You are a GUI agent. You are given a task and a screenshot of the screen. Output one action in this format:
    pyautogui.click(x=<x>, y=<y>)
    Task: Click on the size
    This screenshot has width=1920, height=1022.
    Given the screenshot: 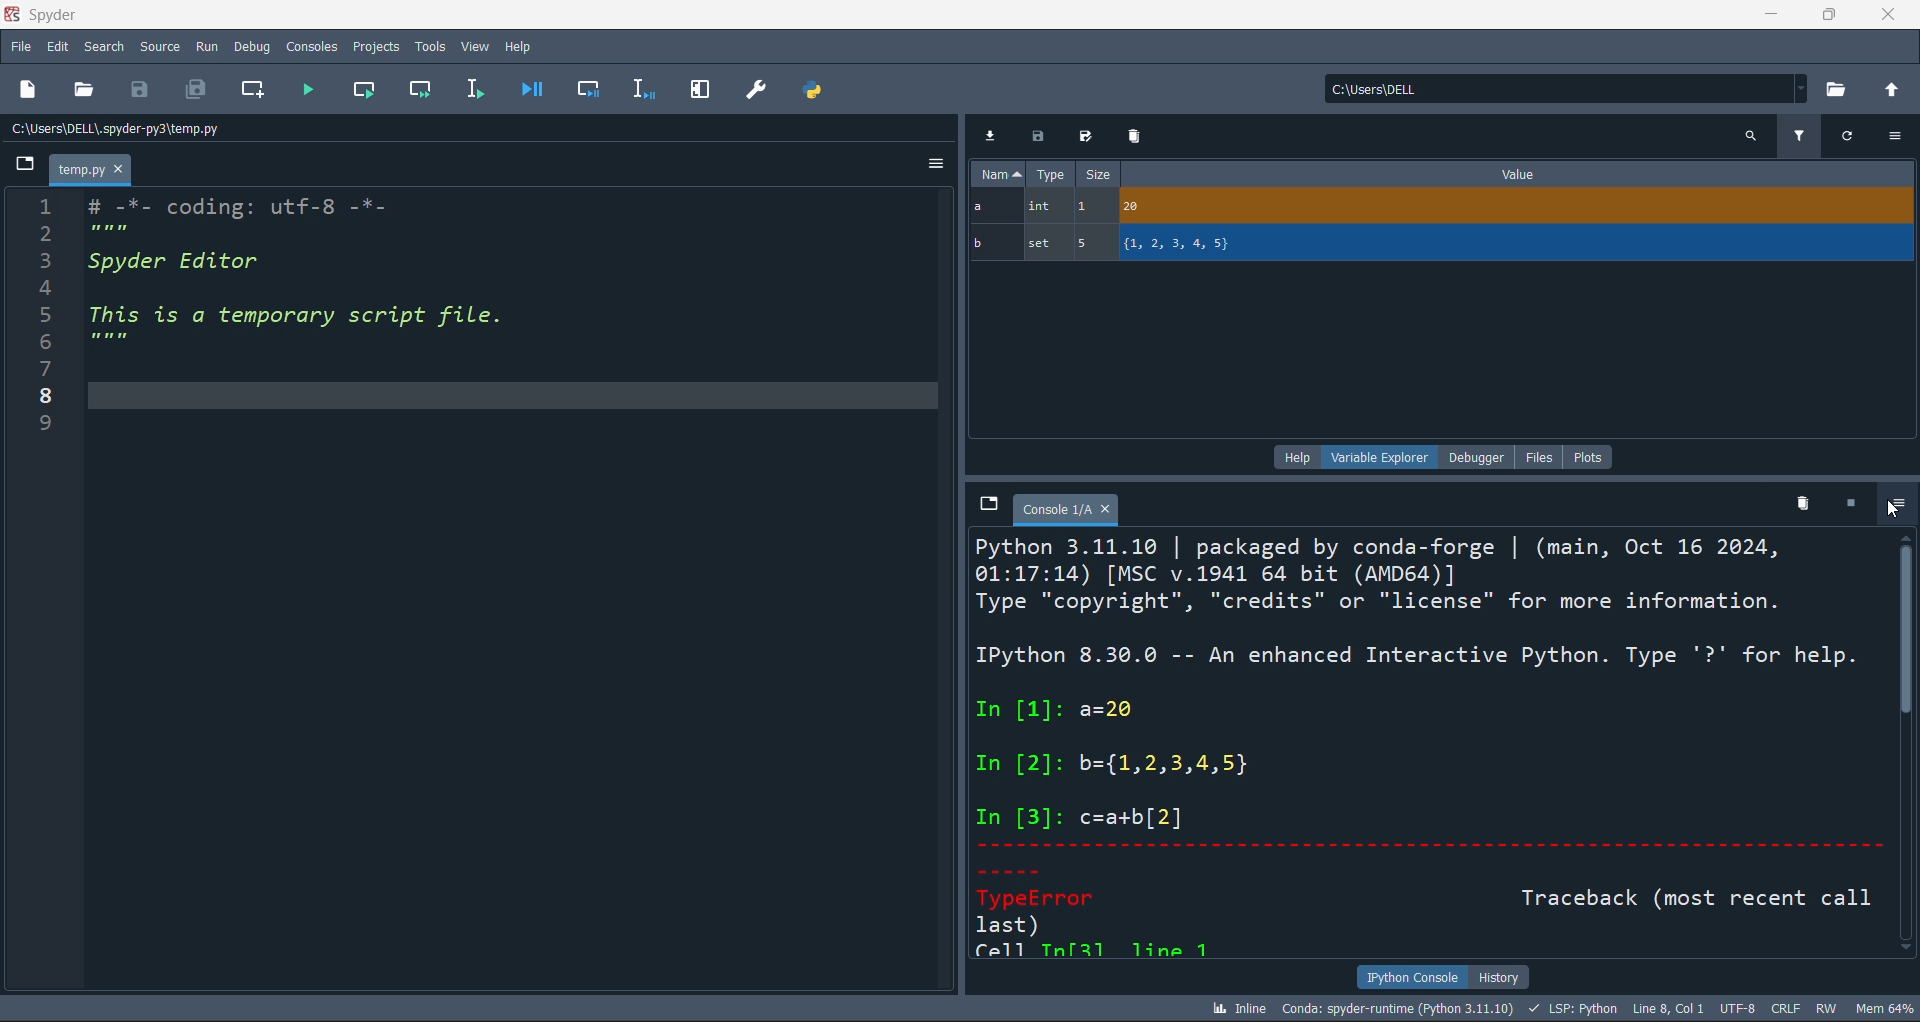 What is the action you would take?
    pyautogui.click(x=1097, y=175)
    